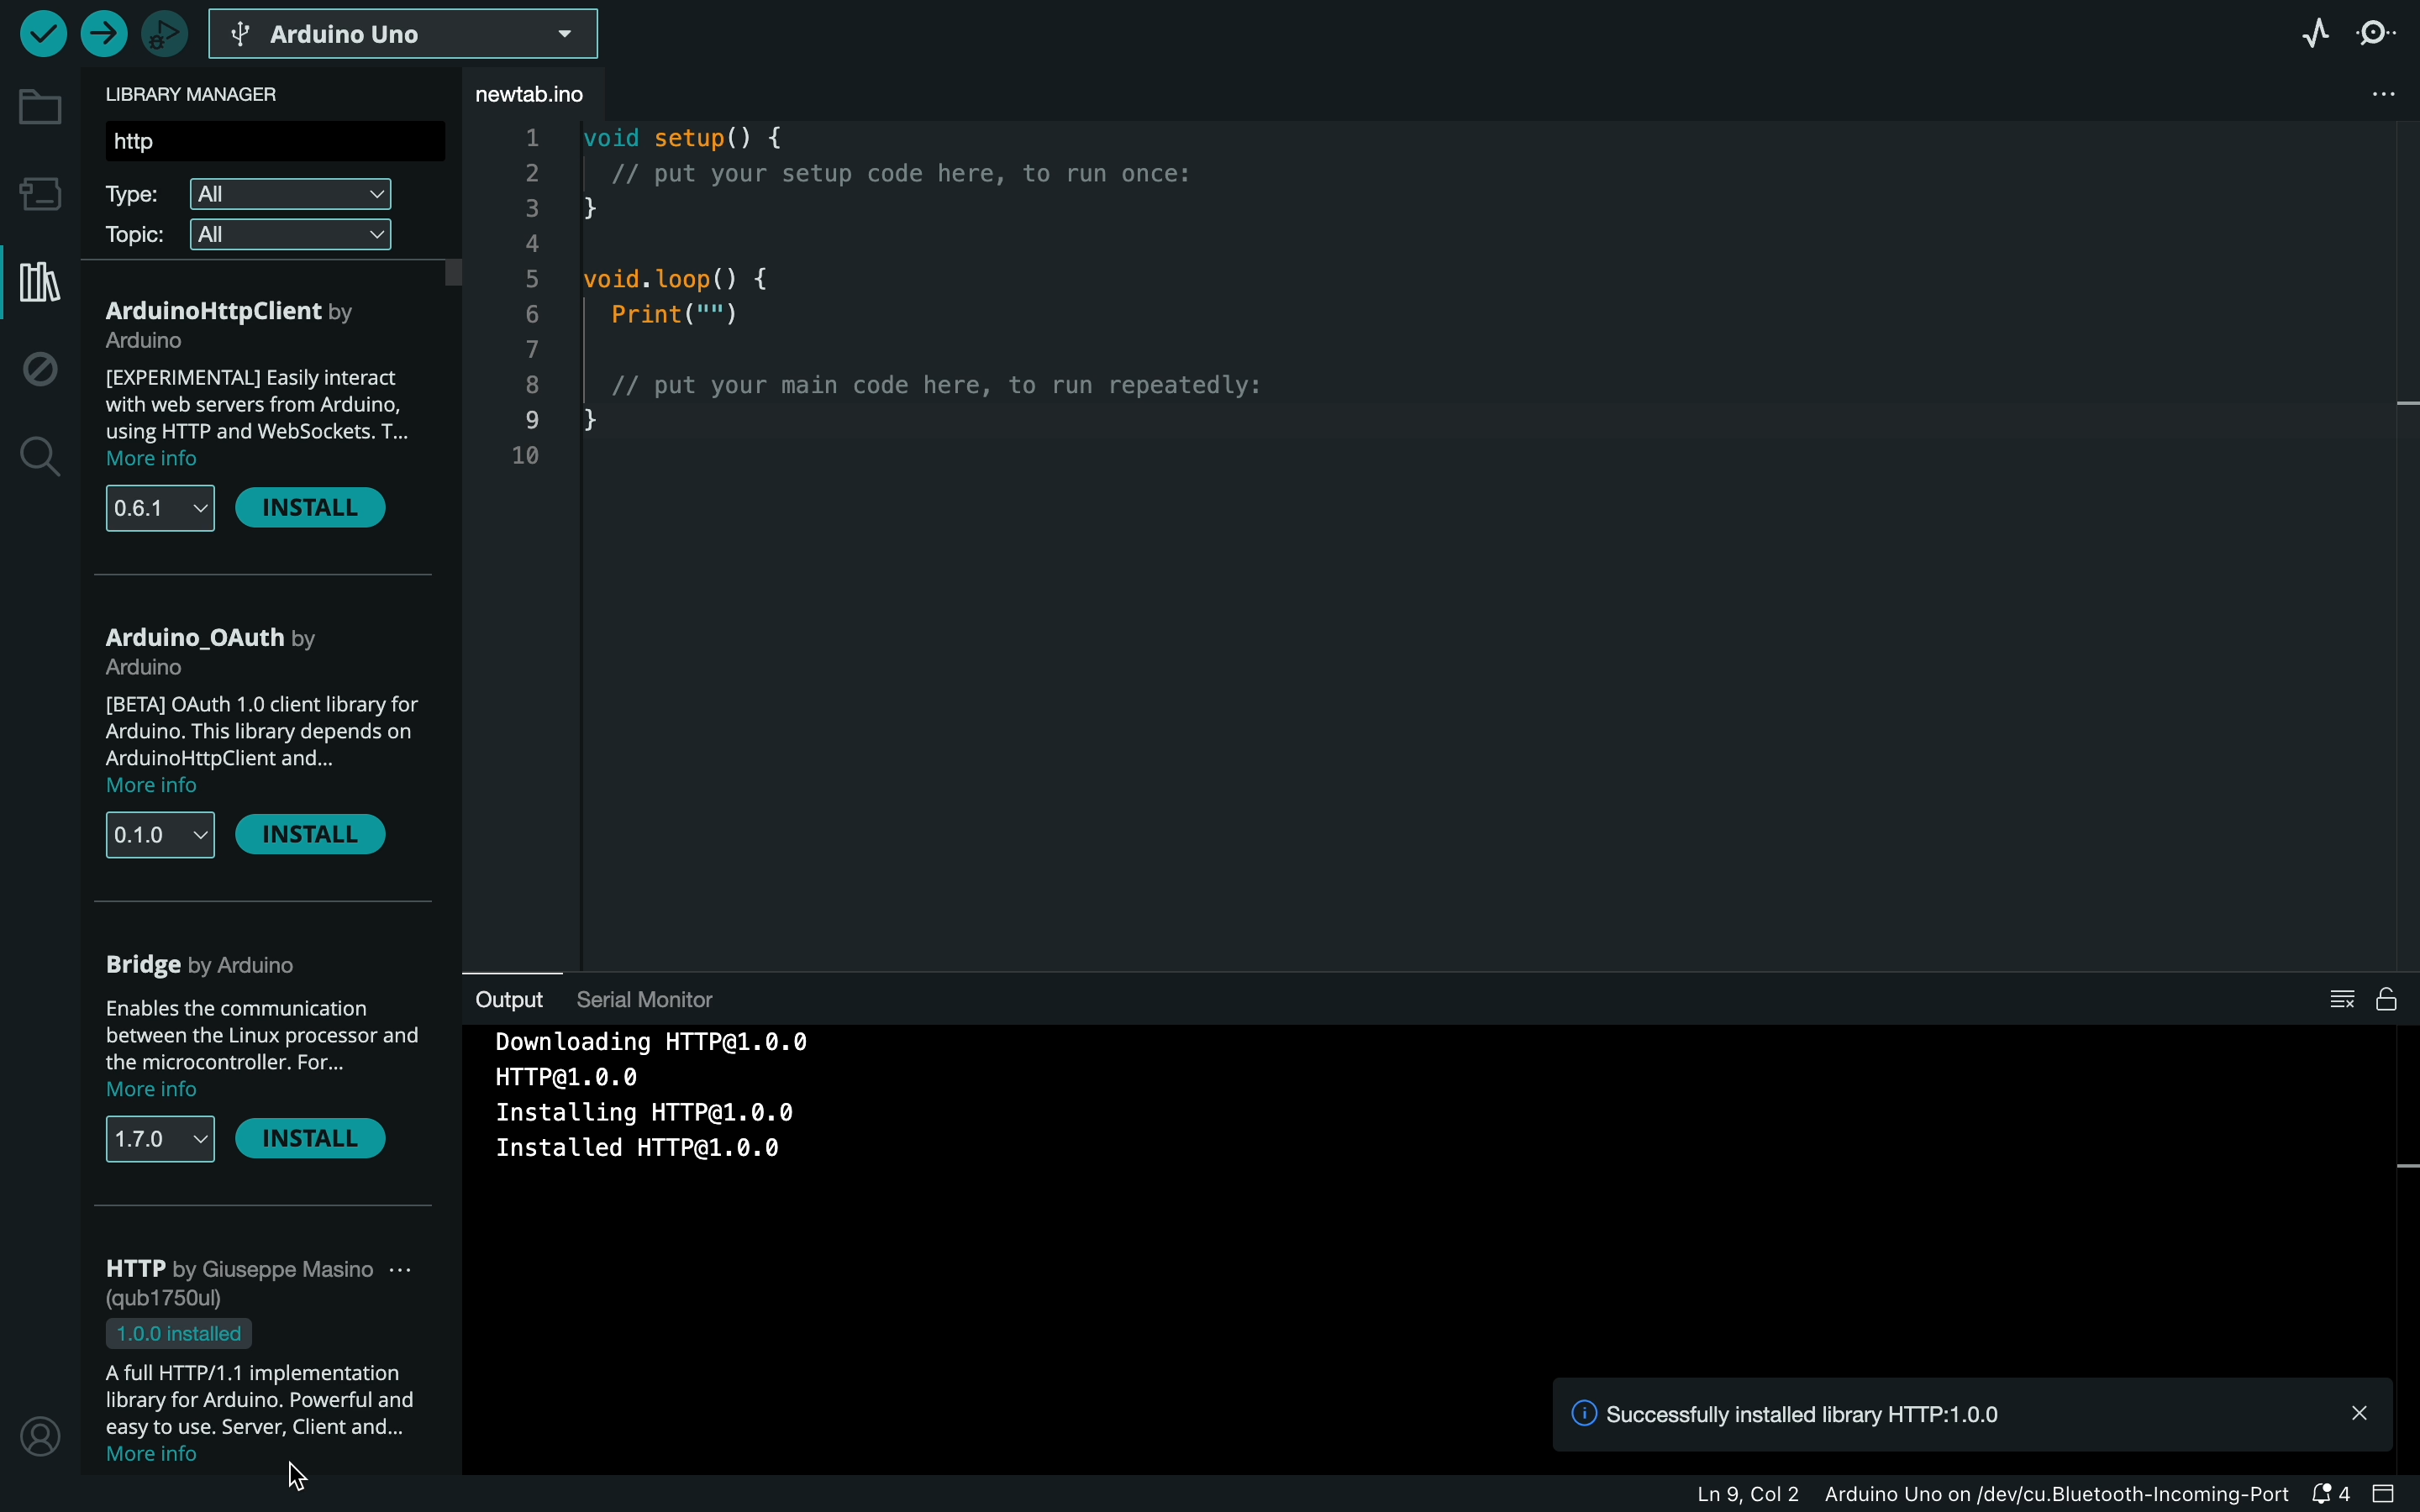  I want to click on description, so click(262, 401).